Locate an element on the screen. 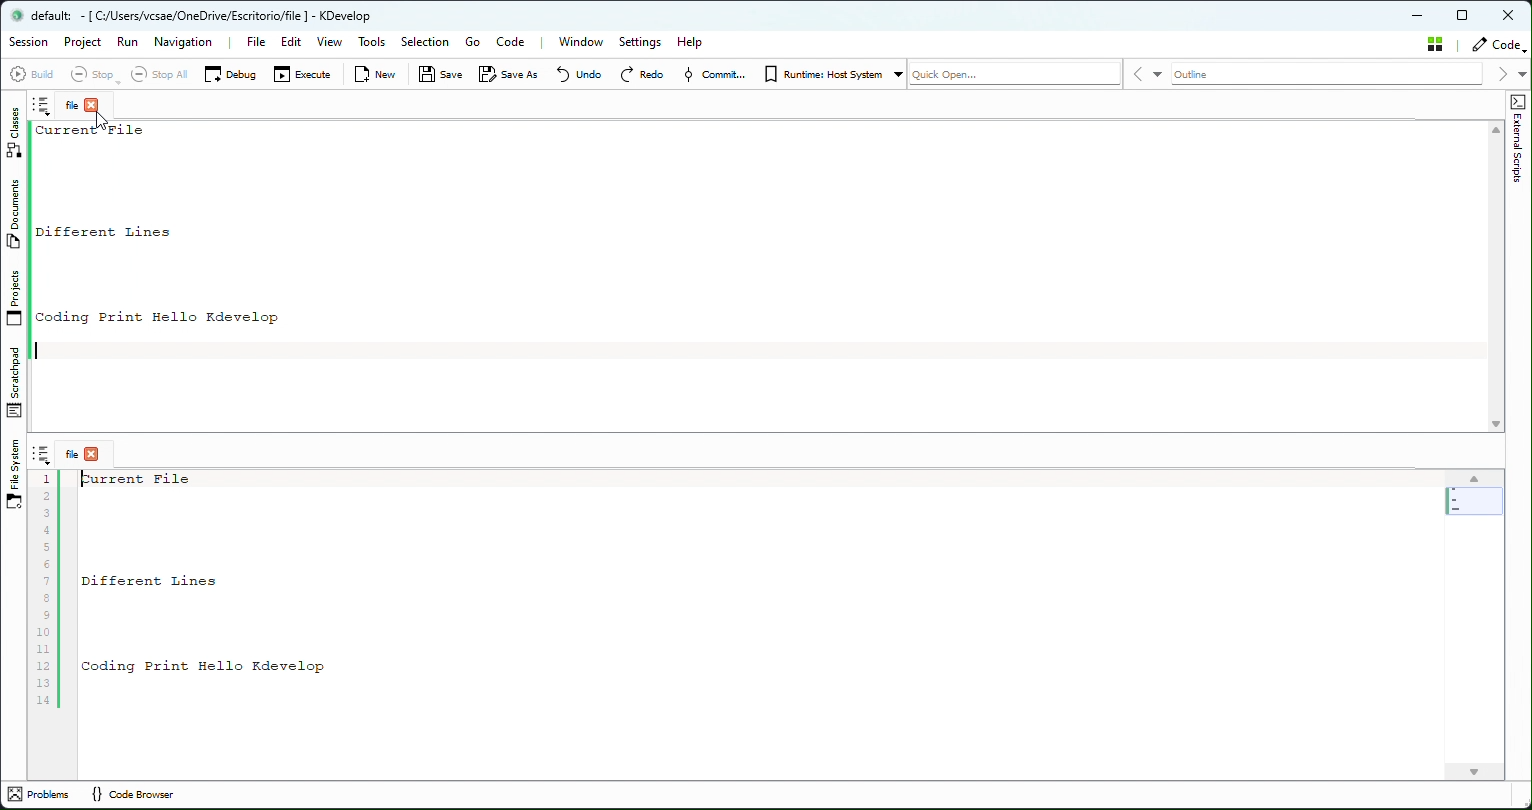 The image size is (1532, 810). line column is located at coordinates (49, 590).